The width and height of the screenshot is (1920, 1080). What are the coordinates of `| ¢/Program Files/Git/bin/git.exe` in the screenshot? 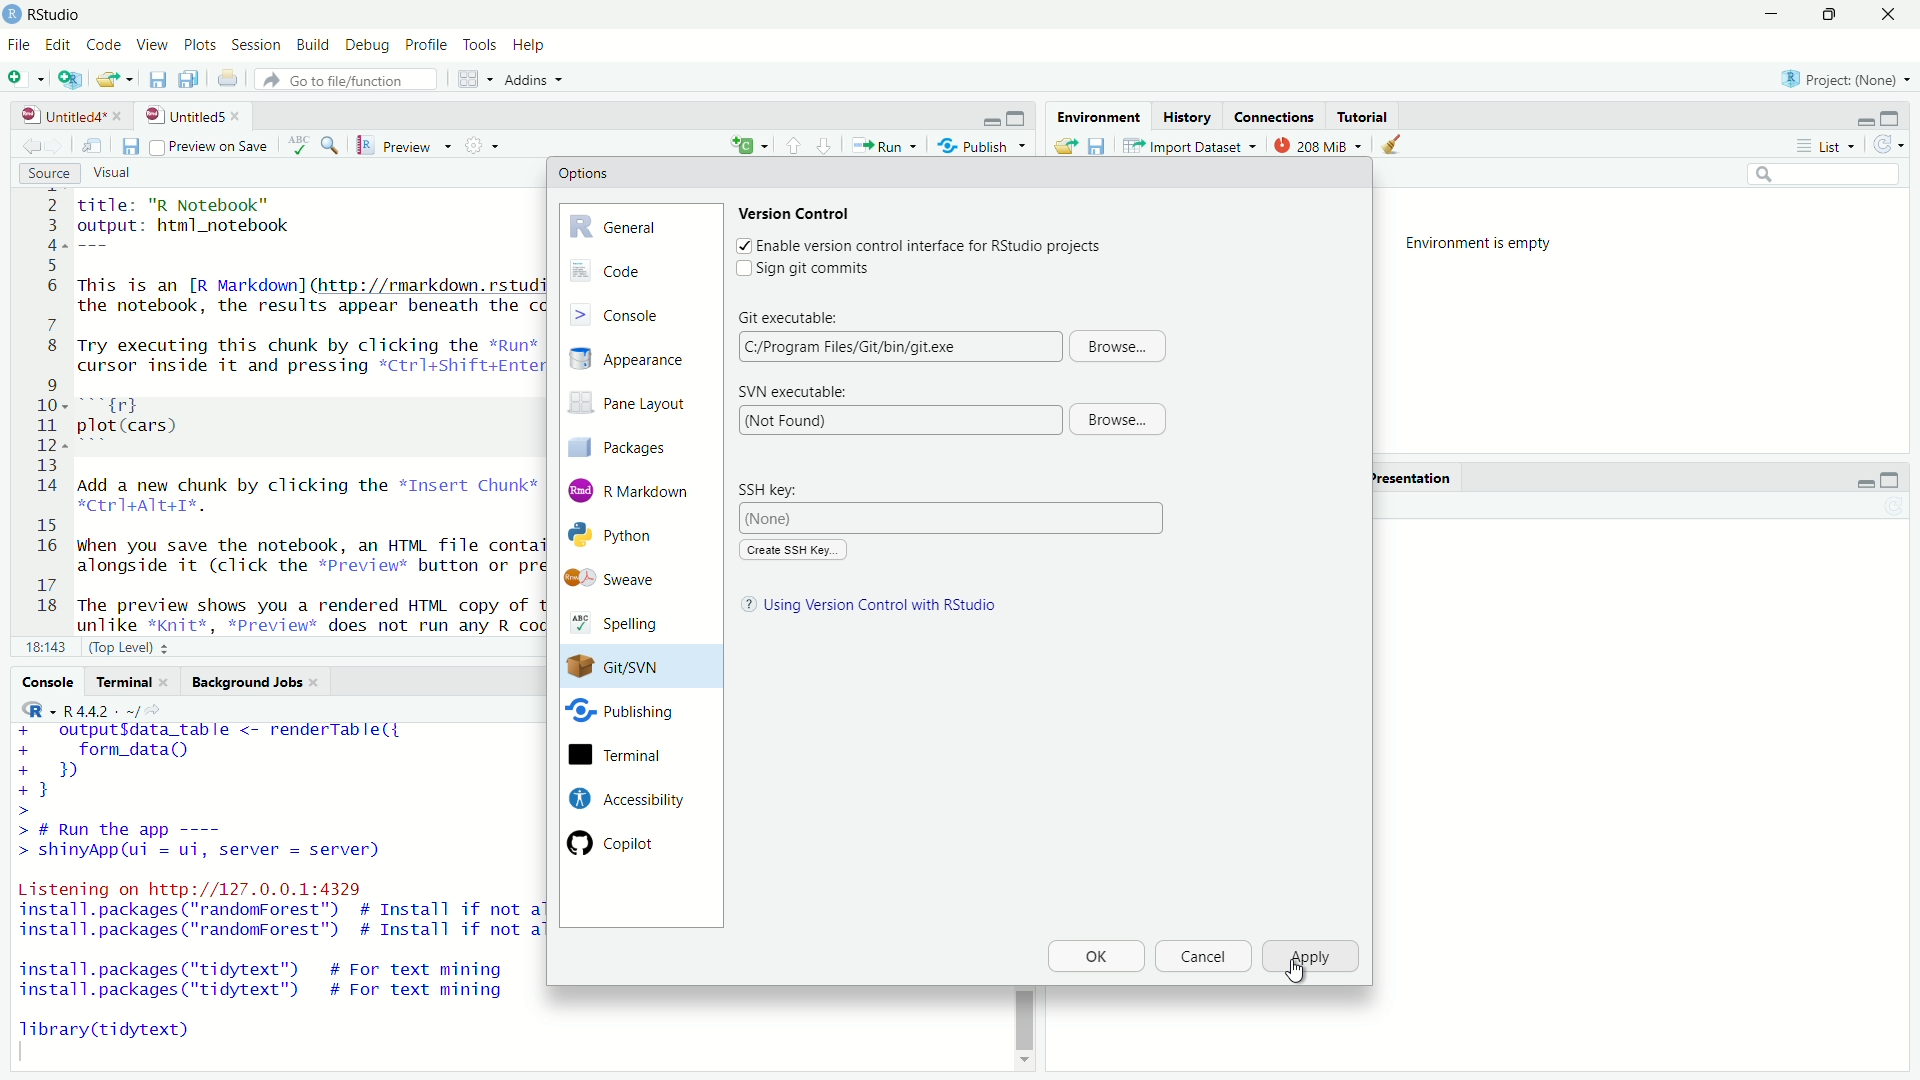 It's located at (897, 346).